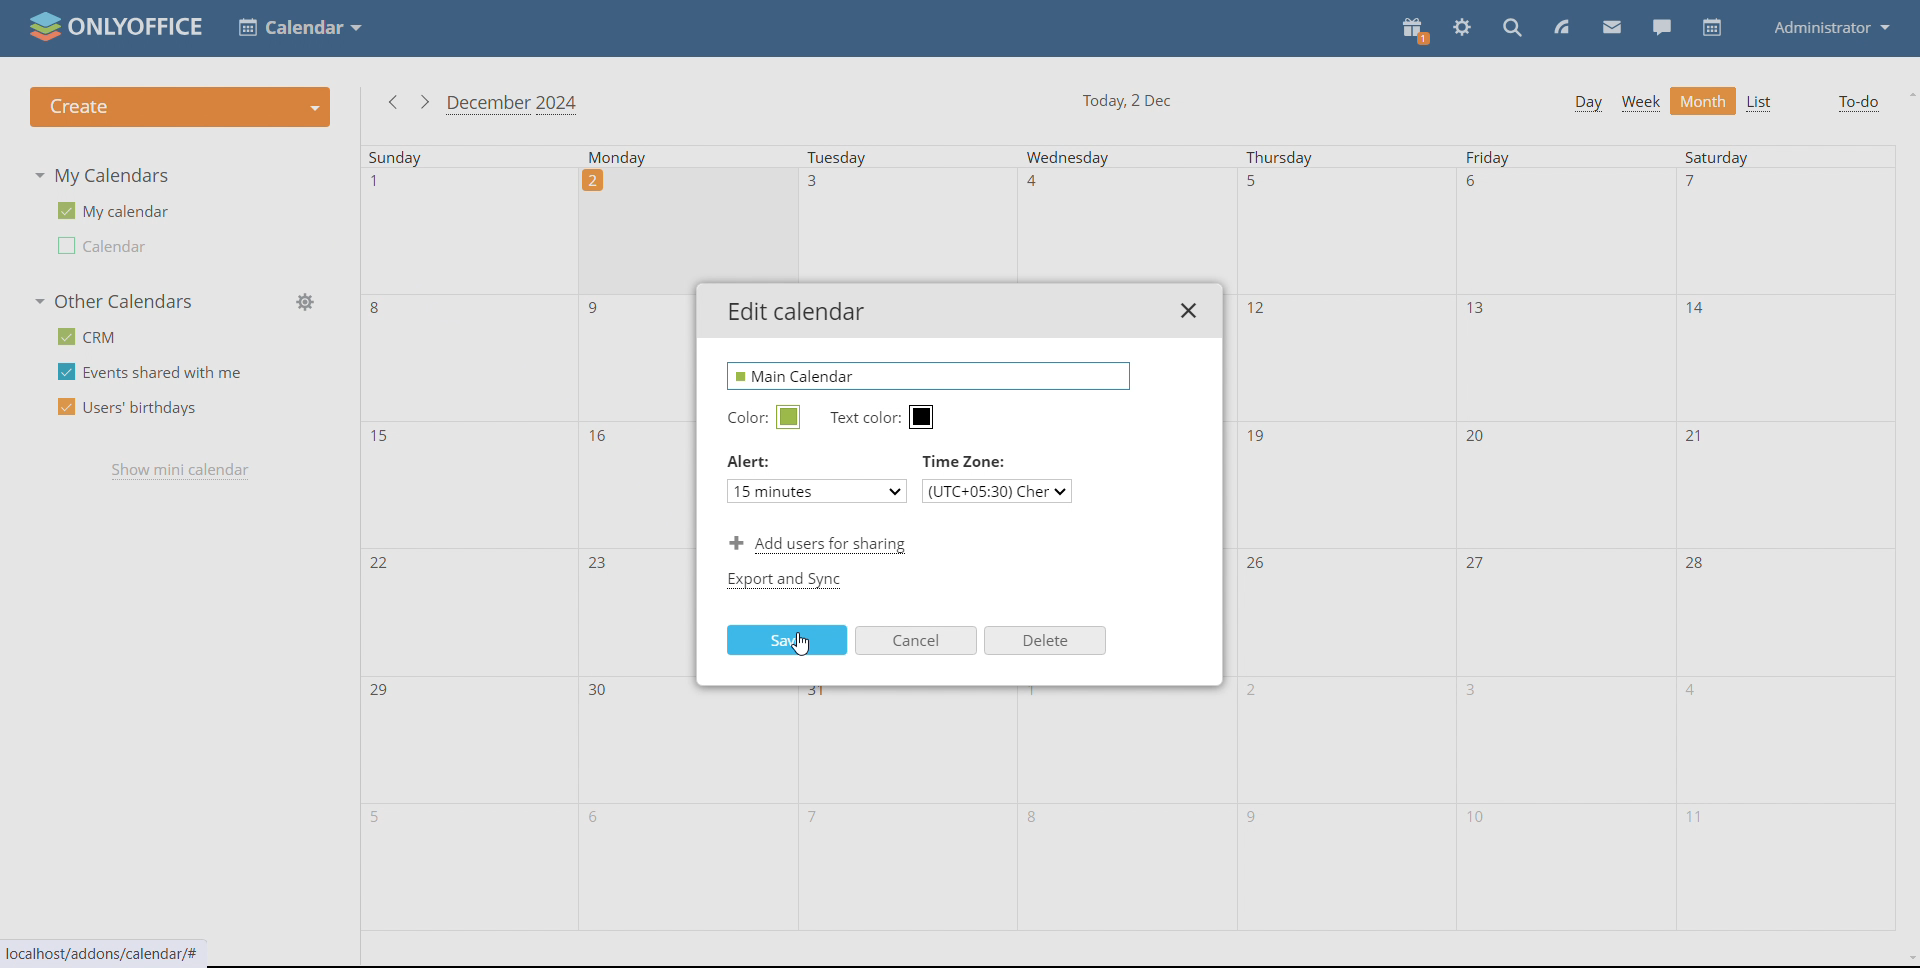 This screenshot has height=968, width=1920. What do you see at coordinates (1712, 28) in the screenshot?
I see `calendar` at bounding box center [1712, 28].